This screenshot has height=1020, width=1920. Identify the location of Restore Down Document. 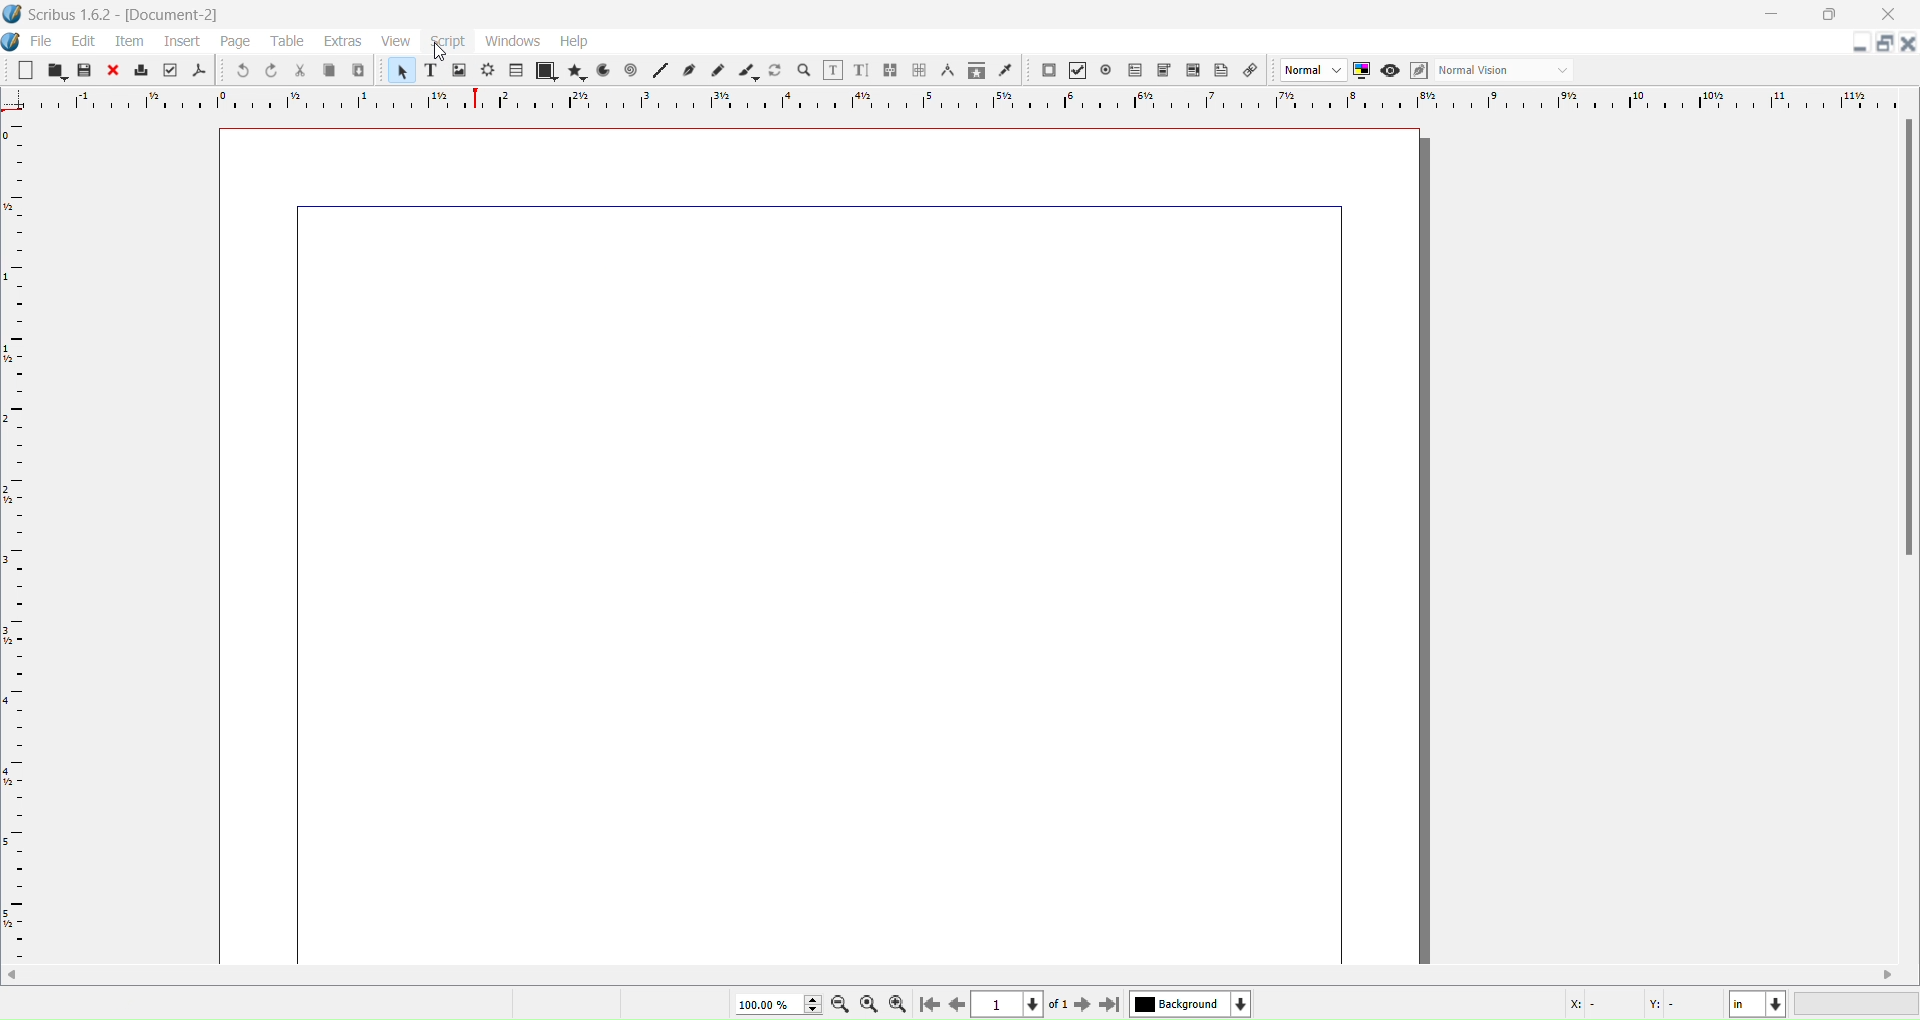
(1883, 46).